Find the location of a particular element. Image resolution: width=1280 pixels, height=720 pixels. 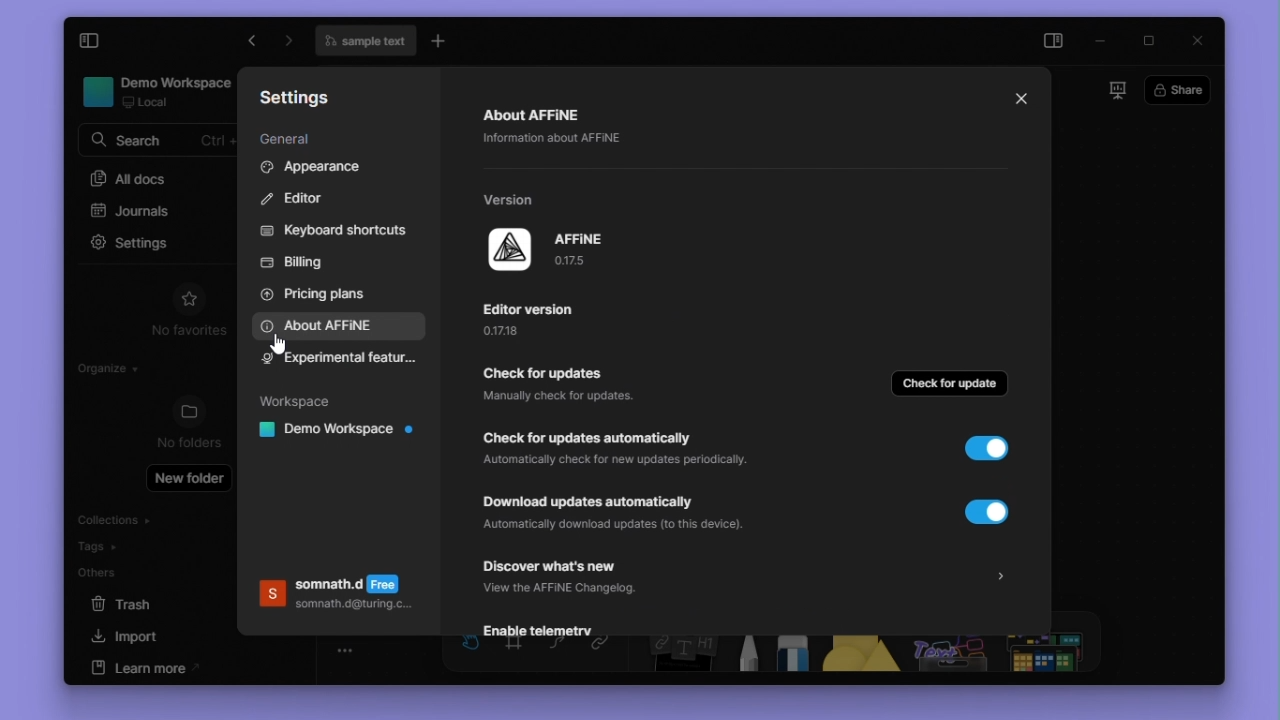

Abount Affine and explanatory text is located at coordinates (558, 129).